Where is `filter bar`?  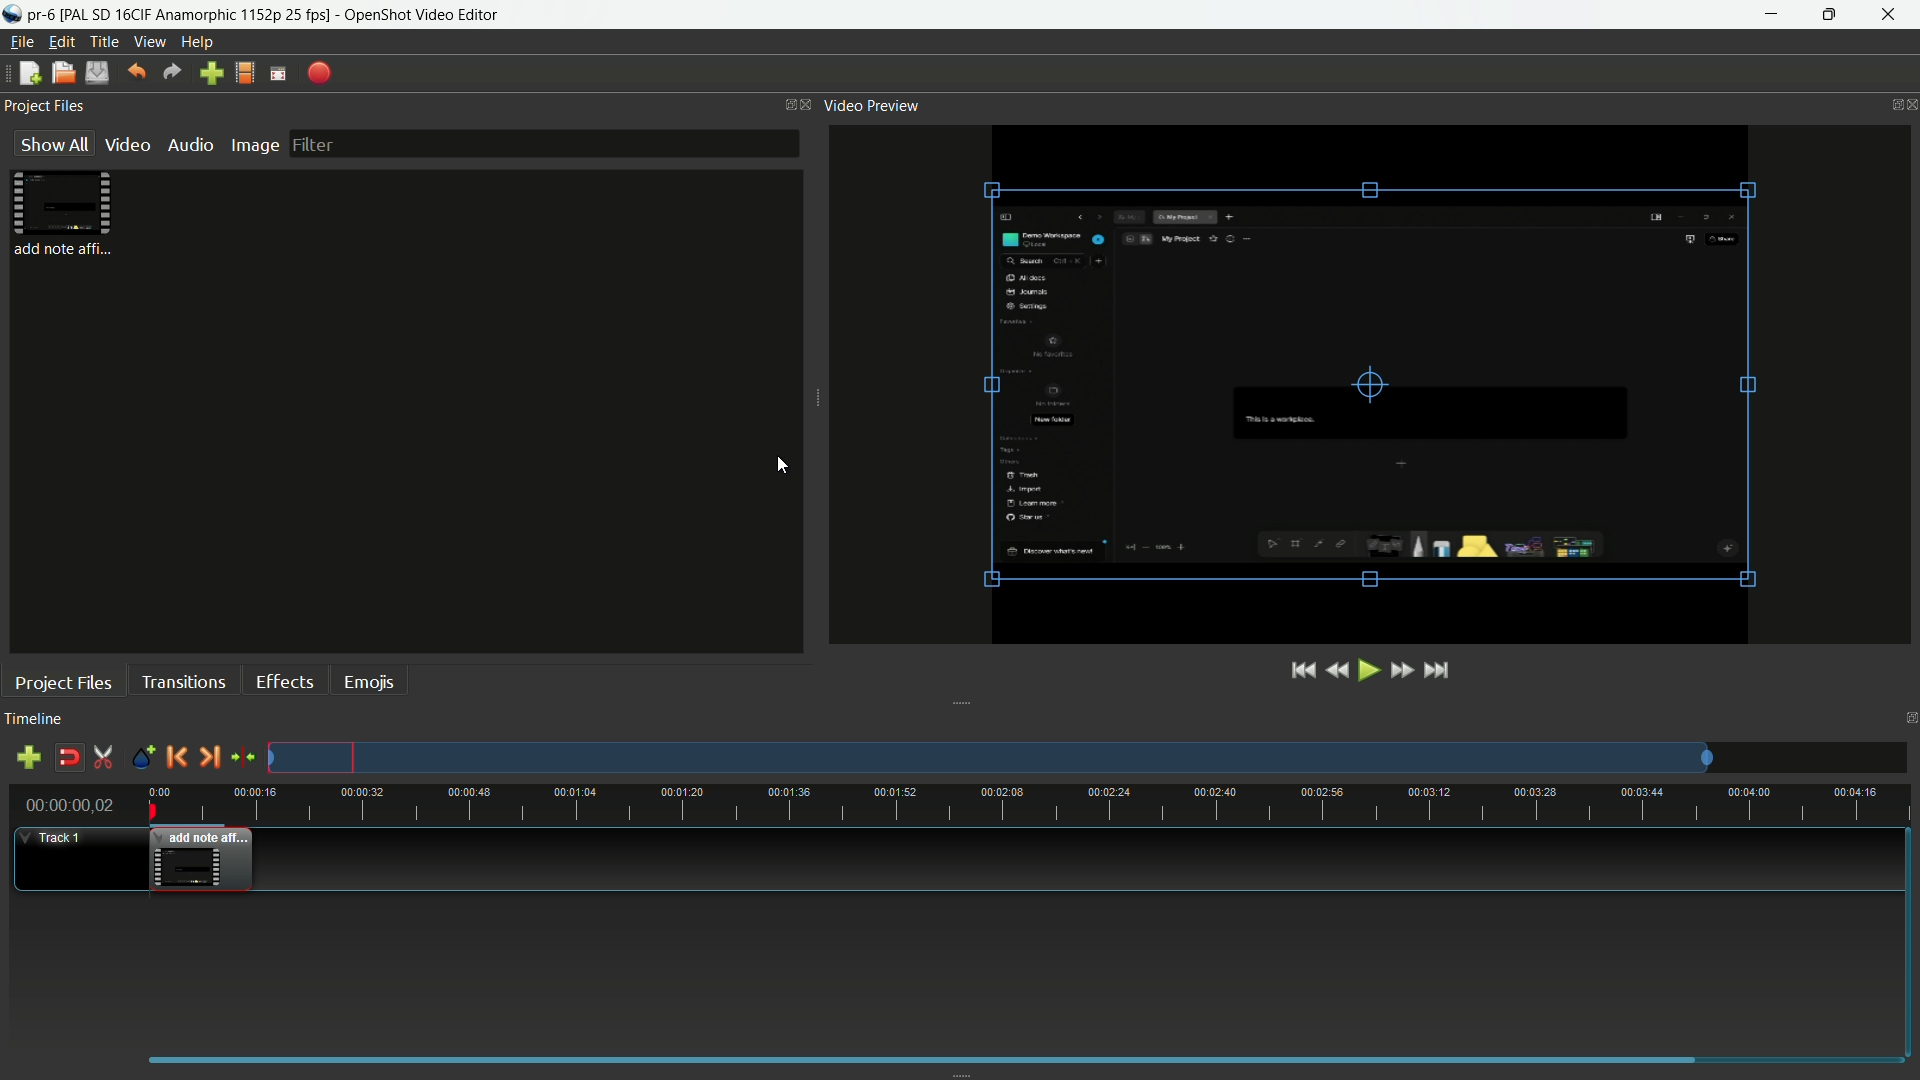 filter bar is located at coordinates (543, 144).